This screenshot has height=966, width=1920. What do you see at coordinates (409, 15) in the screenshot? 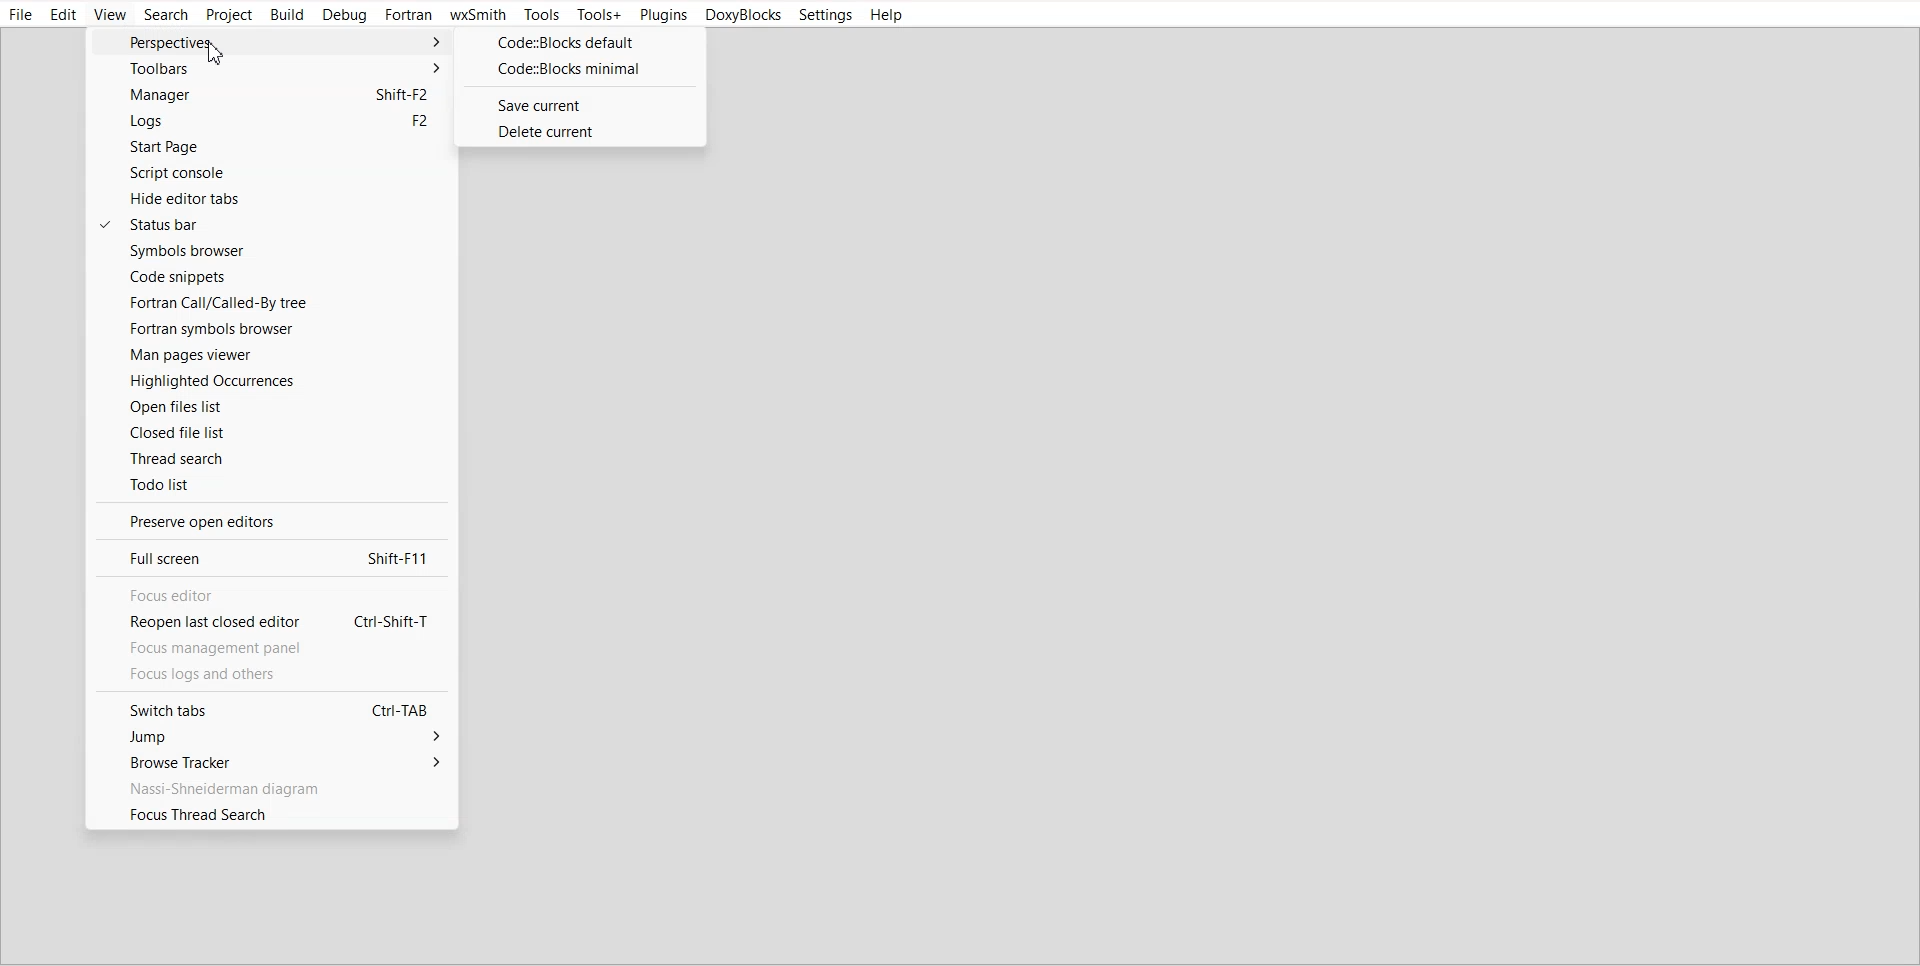
I see `Fortran` at bounding box center [409, 15].